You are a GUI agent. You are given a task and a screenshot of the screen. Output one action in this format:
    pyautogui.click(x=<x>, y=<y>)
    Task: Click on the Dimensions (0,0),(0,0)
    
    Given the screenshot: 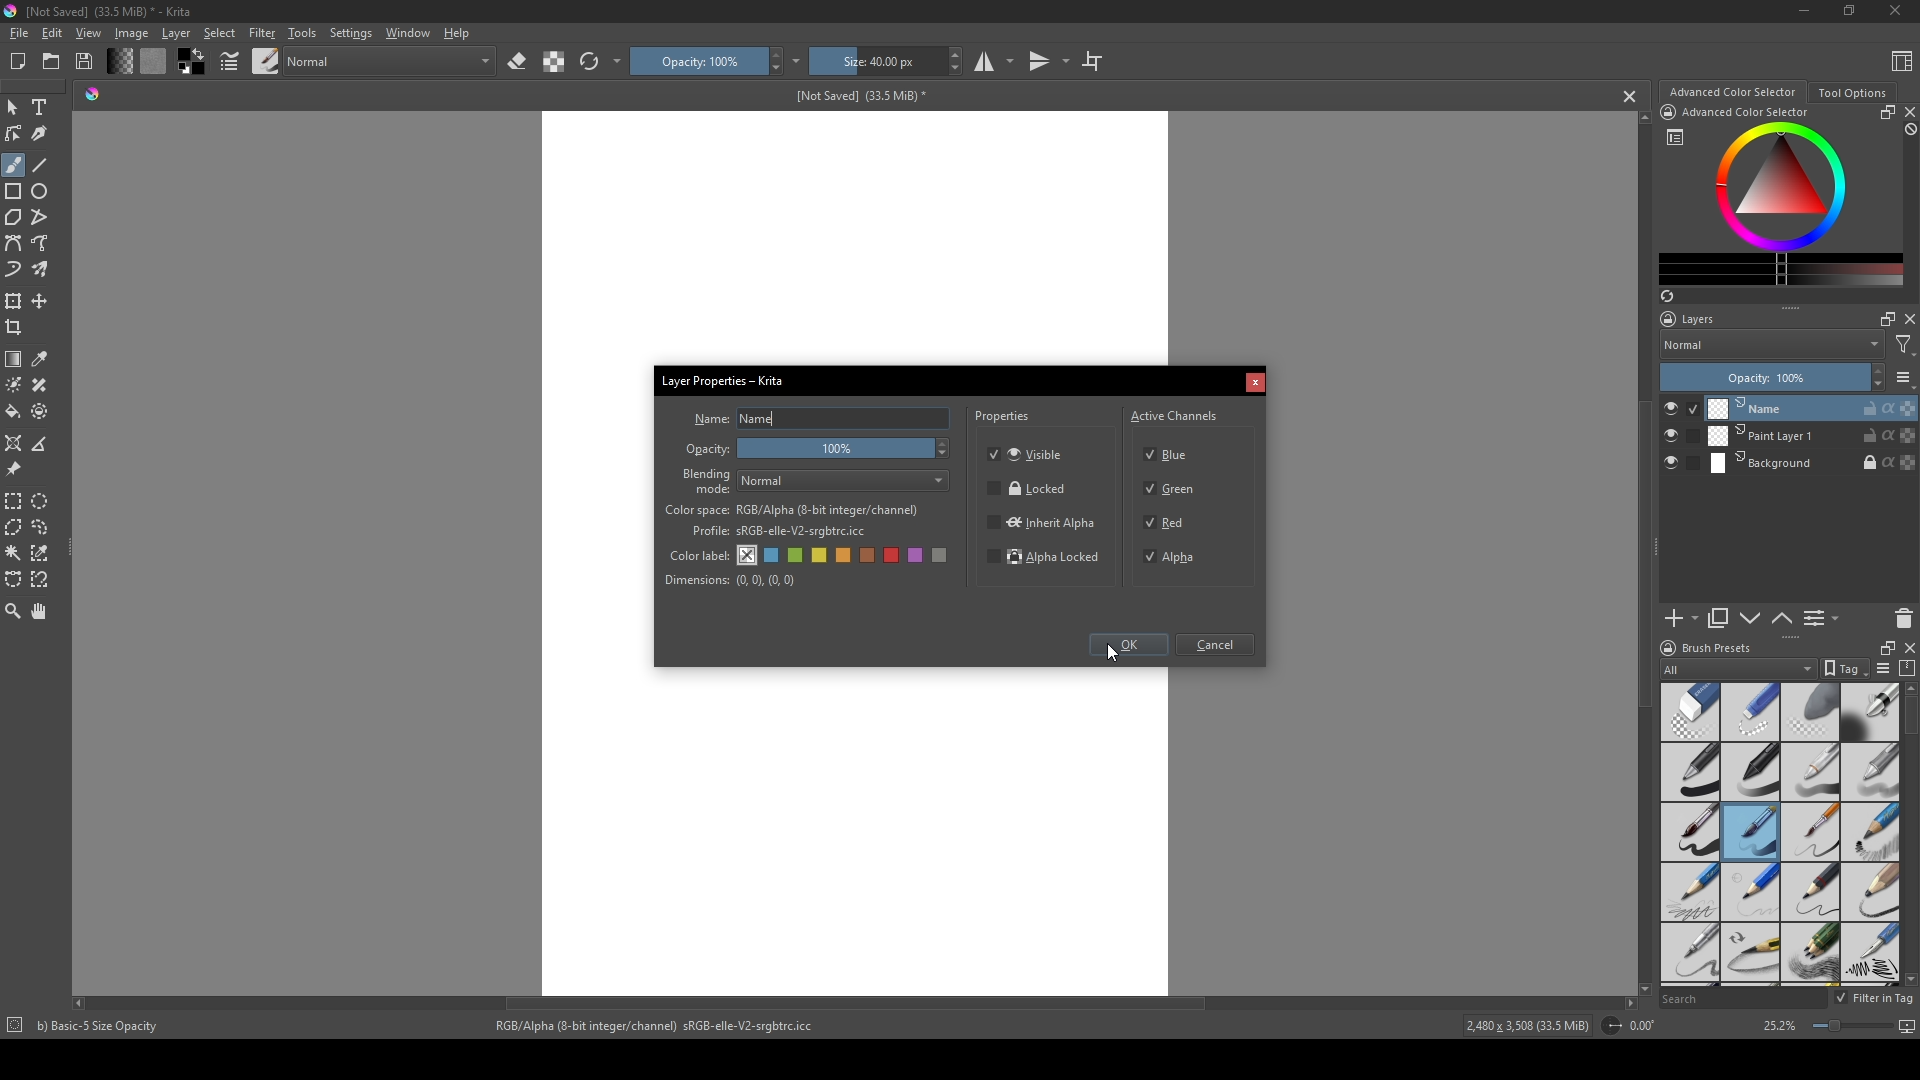 What is the action you would take?
    pyautogui.click(x=731, y=580)
    